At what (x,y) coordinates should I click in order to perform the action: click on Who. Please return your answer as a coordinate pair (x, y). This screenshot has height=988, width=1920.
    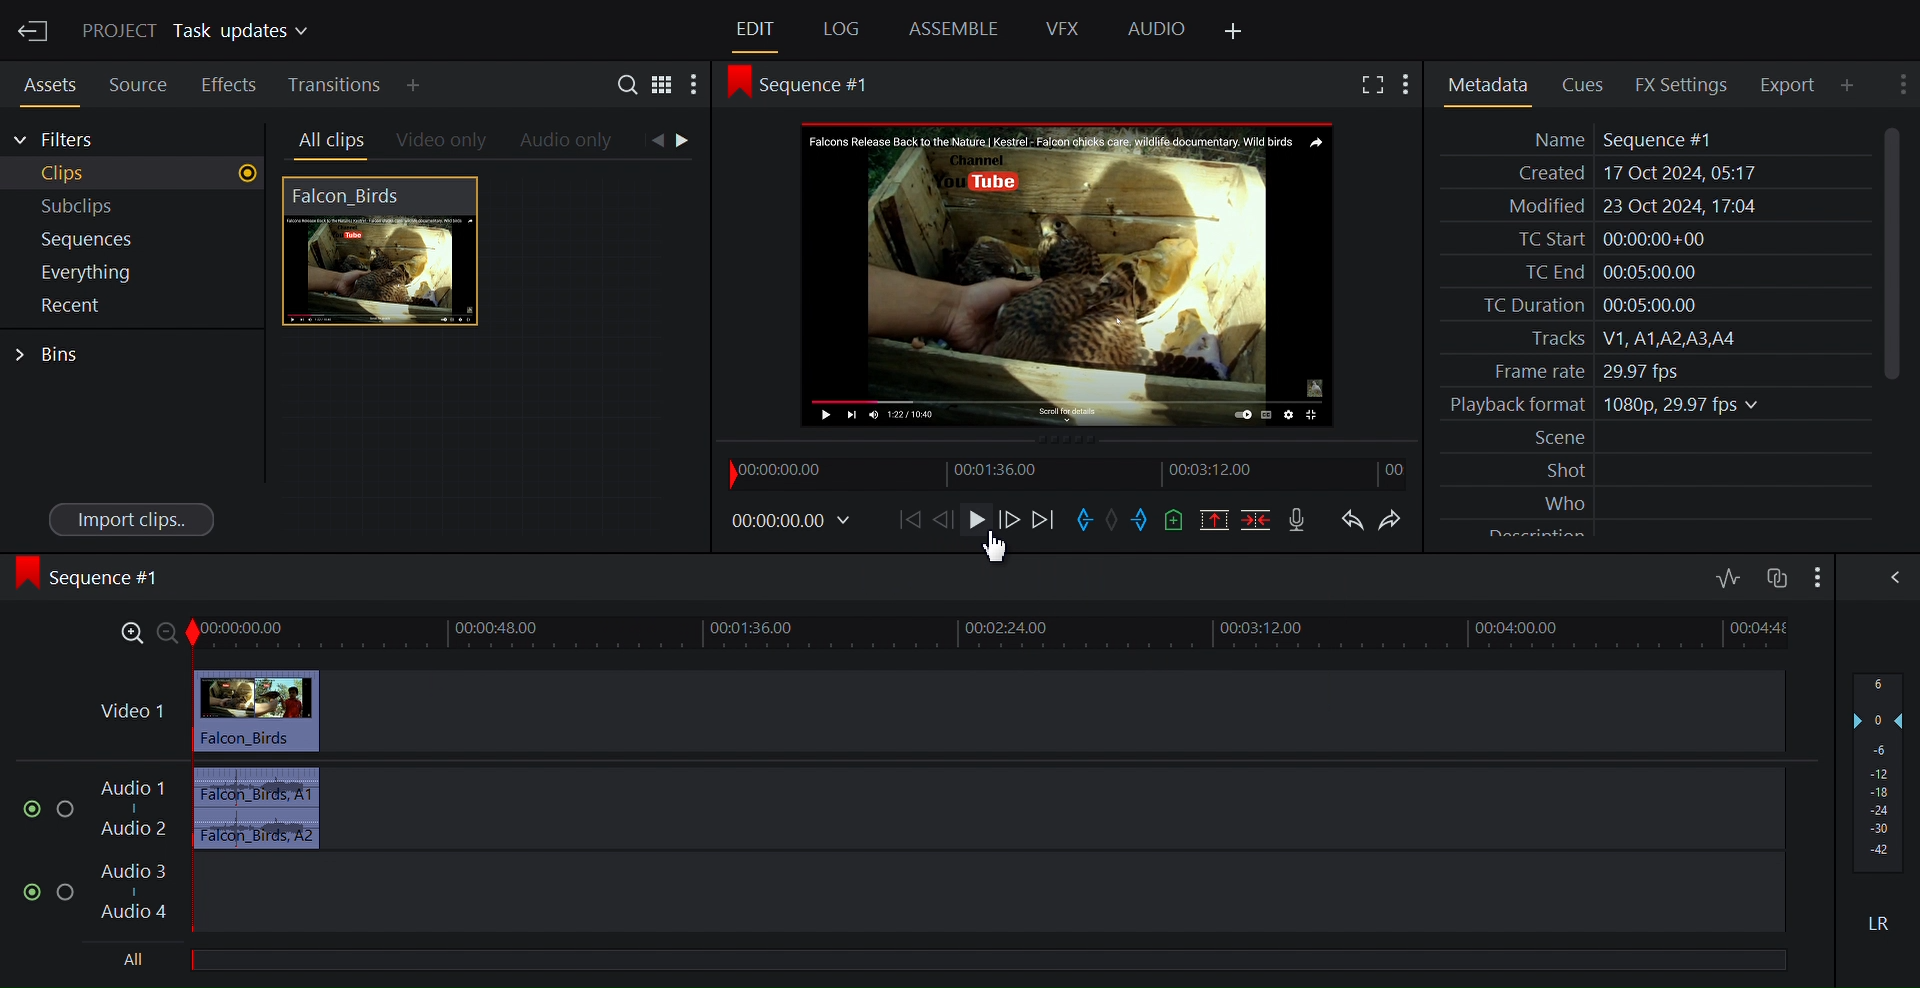
    Looking at the image, I should click on (1657, 500).